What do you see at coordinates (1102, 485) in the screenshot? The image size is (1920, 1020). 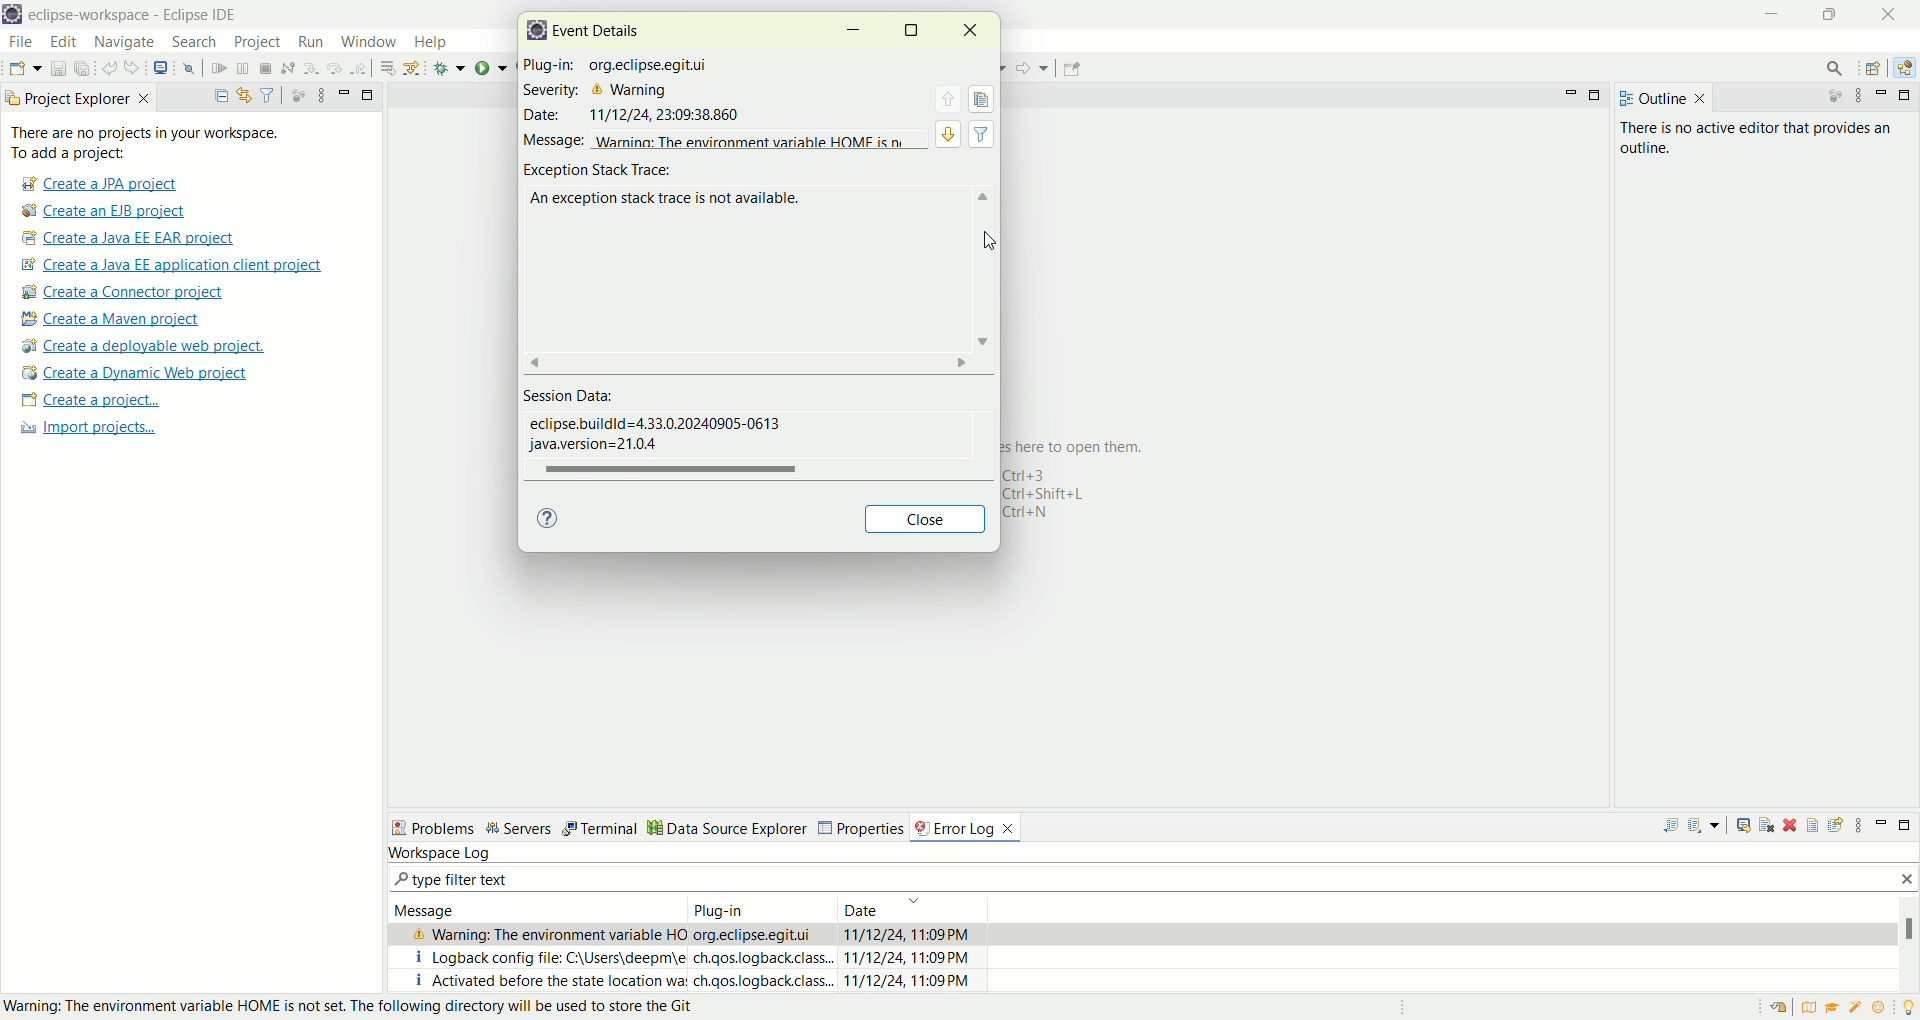 I see `here to open them.
143

1+Shift+L

1+N` at bounding box center [1102, 485].